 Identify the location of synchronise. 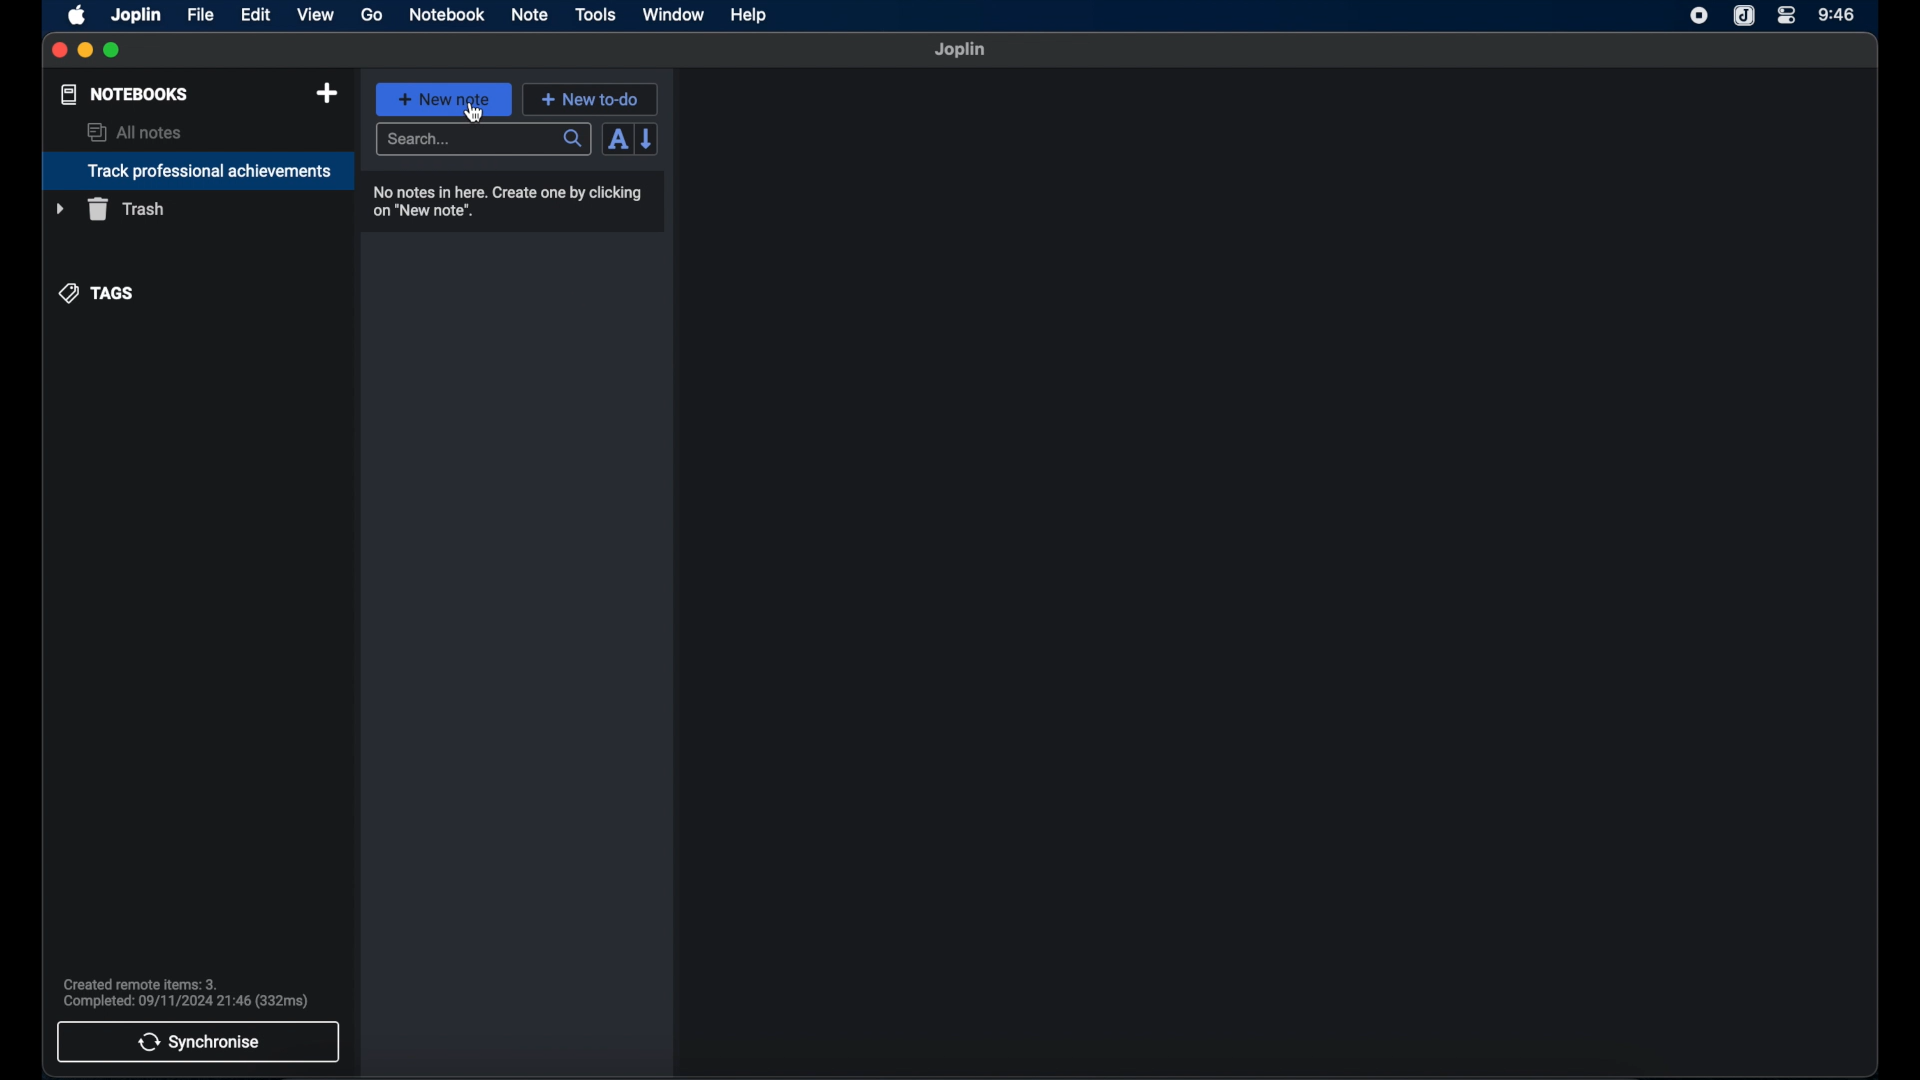
(199, 1042).